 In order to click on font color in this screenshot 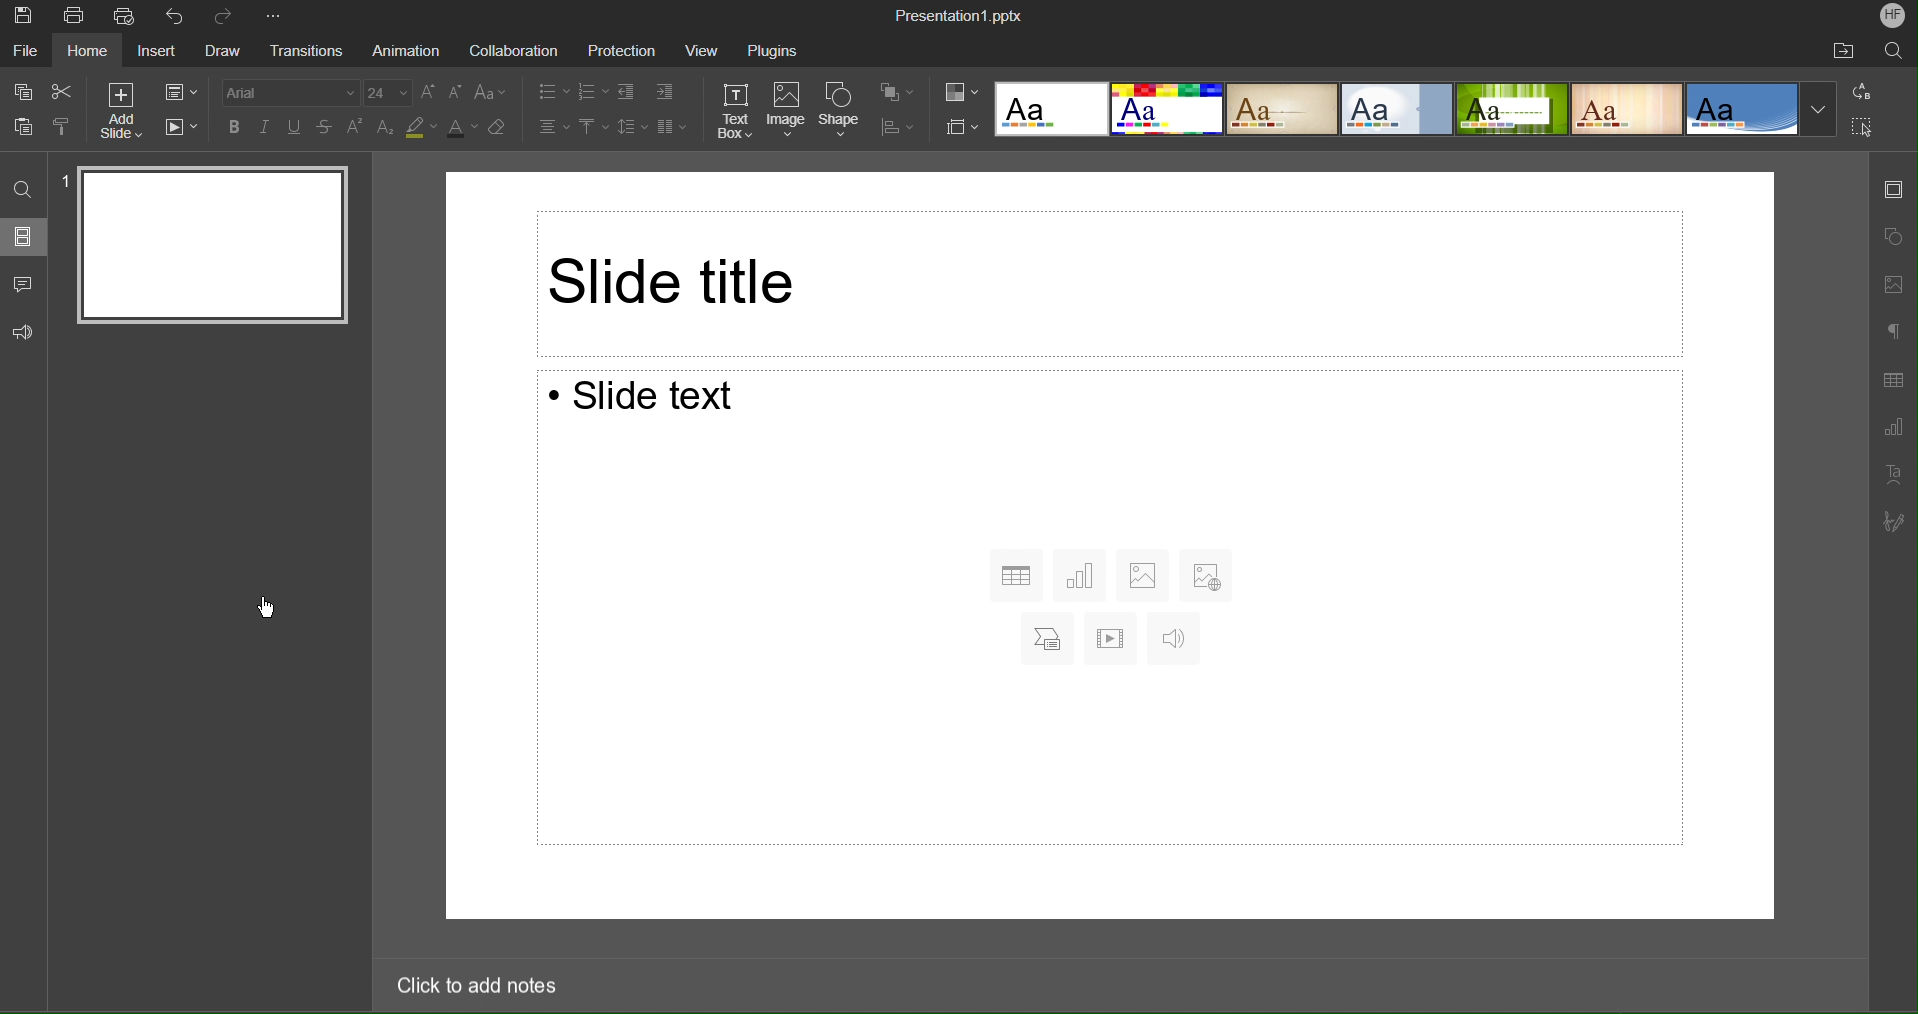, I will do `click(463, 130)`.